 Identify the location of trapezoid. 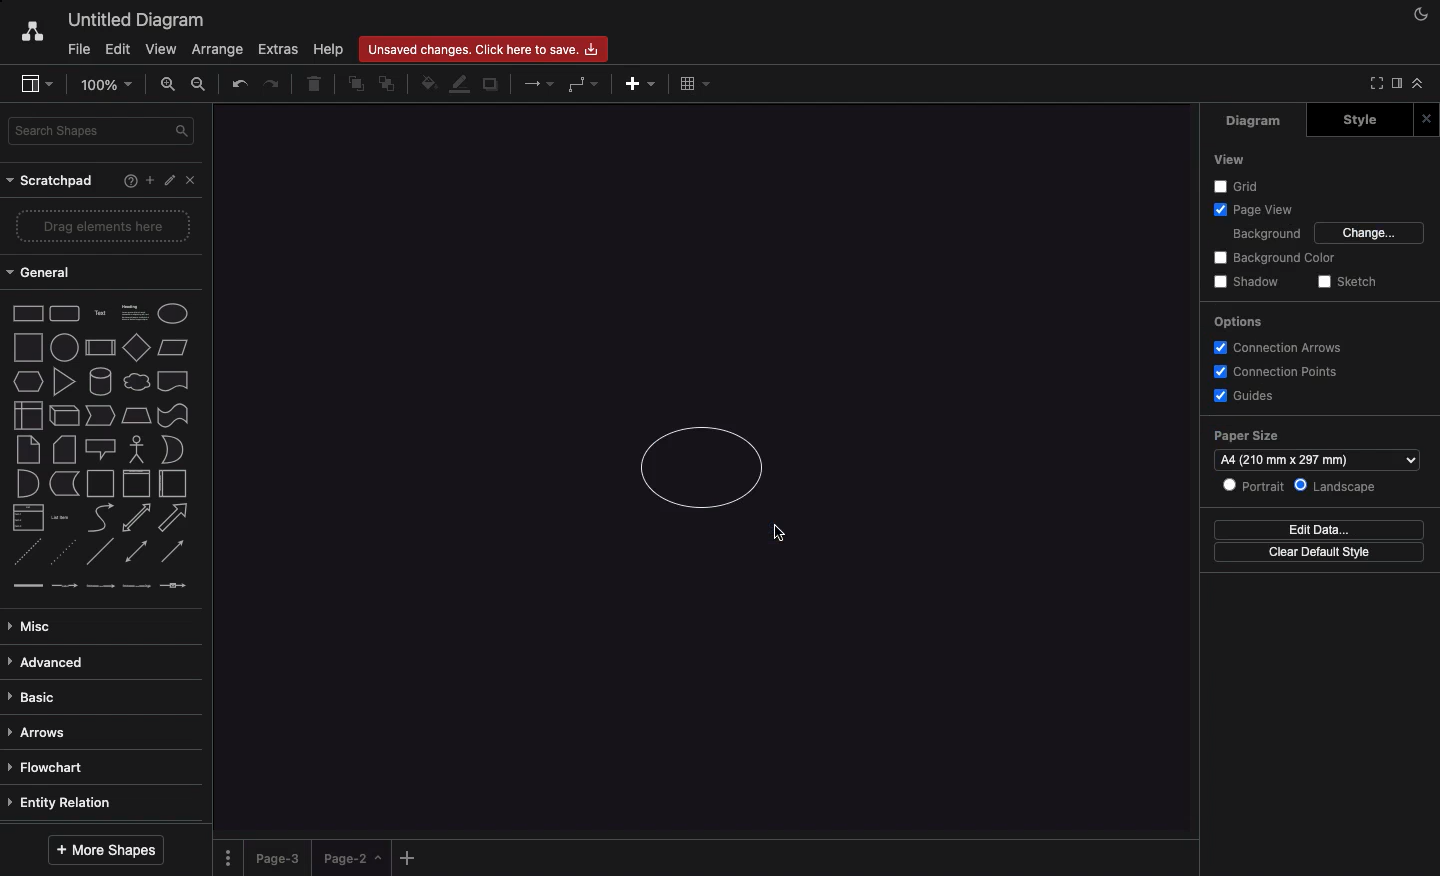
(136, 416).